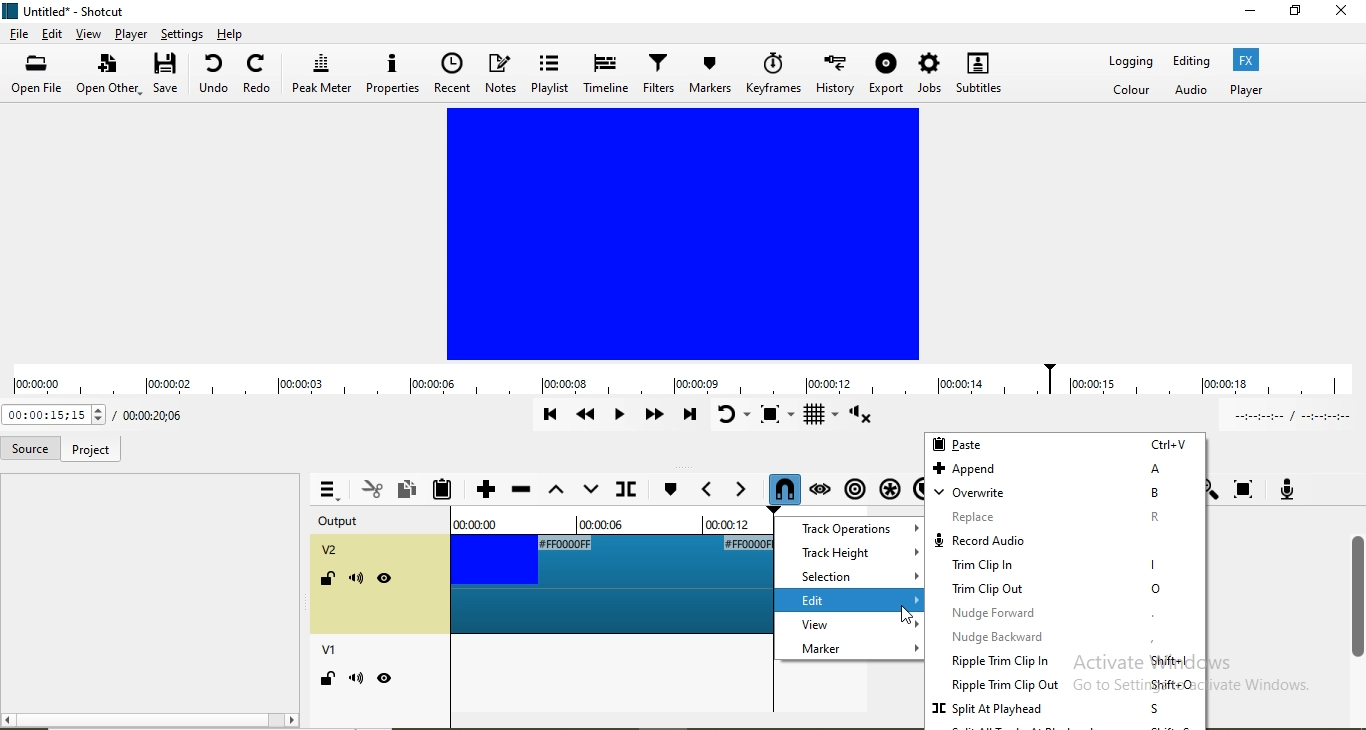 The image size is (1366, 730). What do you see at coordinates (333, 552) in the screenshot?
I see `v2` at bounding box center [333, 552].